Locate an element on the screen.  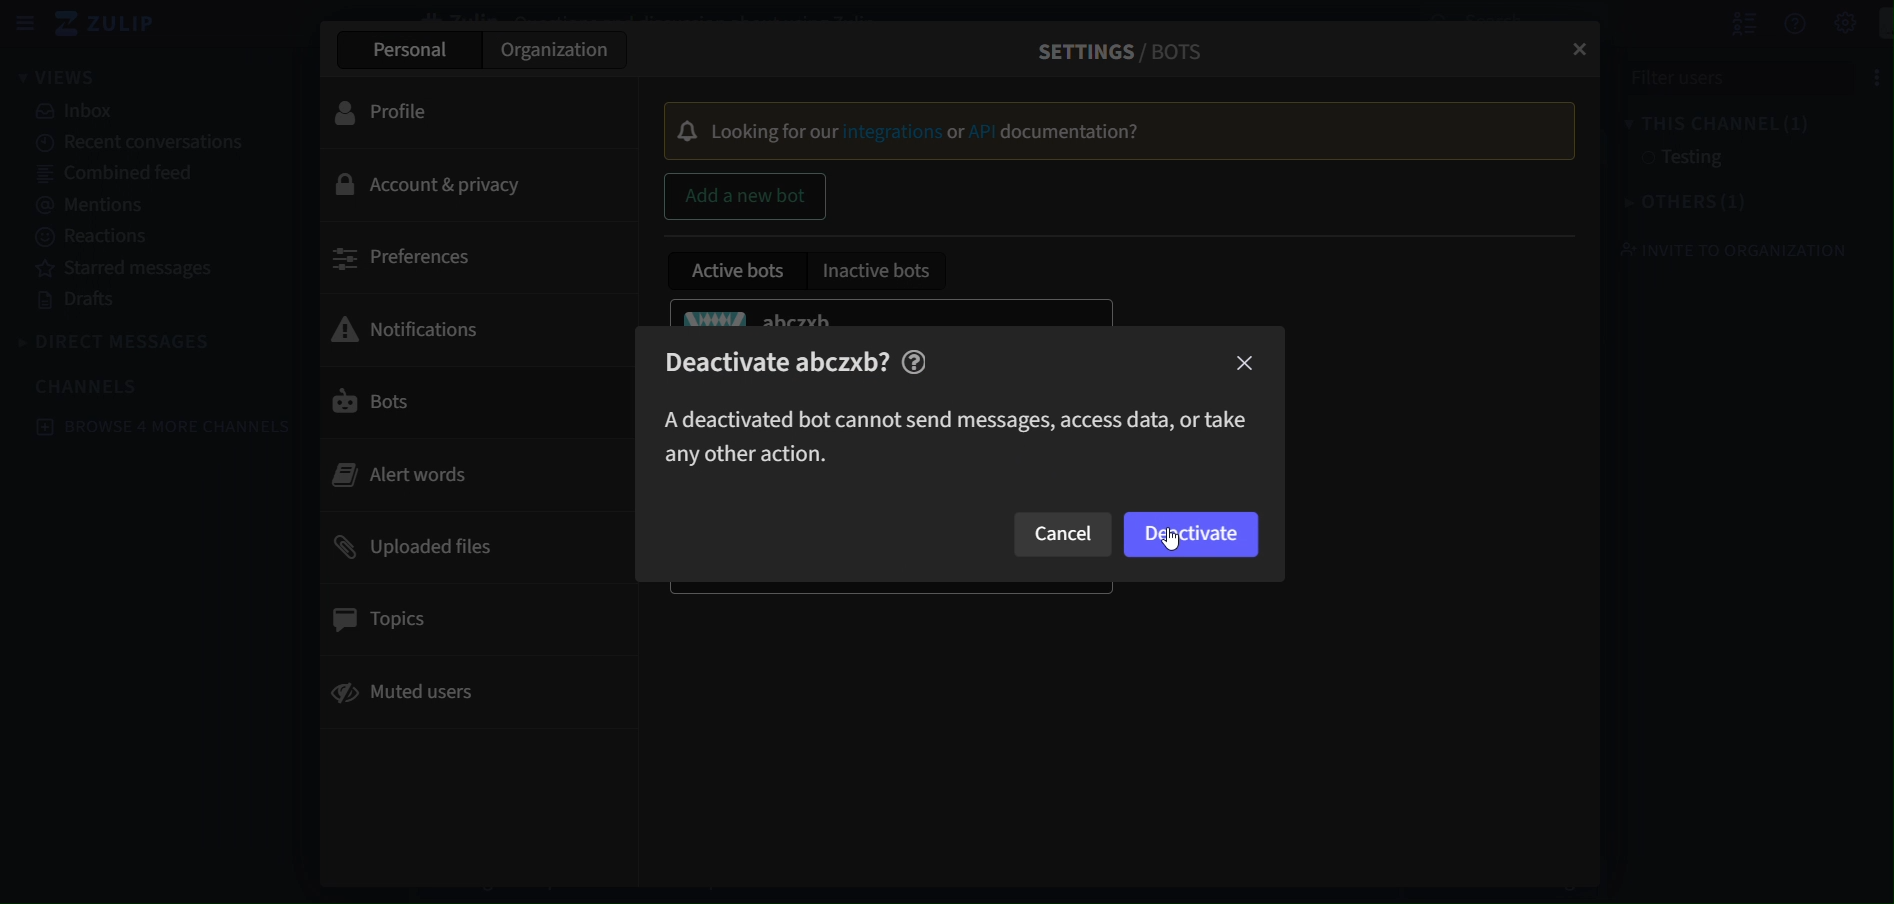
inbox is located at coordinates (78, 110).